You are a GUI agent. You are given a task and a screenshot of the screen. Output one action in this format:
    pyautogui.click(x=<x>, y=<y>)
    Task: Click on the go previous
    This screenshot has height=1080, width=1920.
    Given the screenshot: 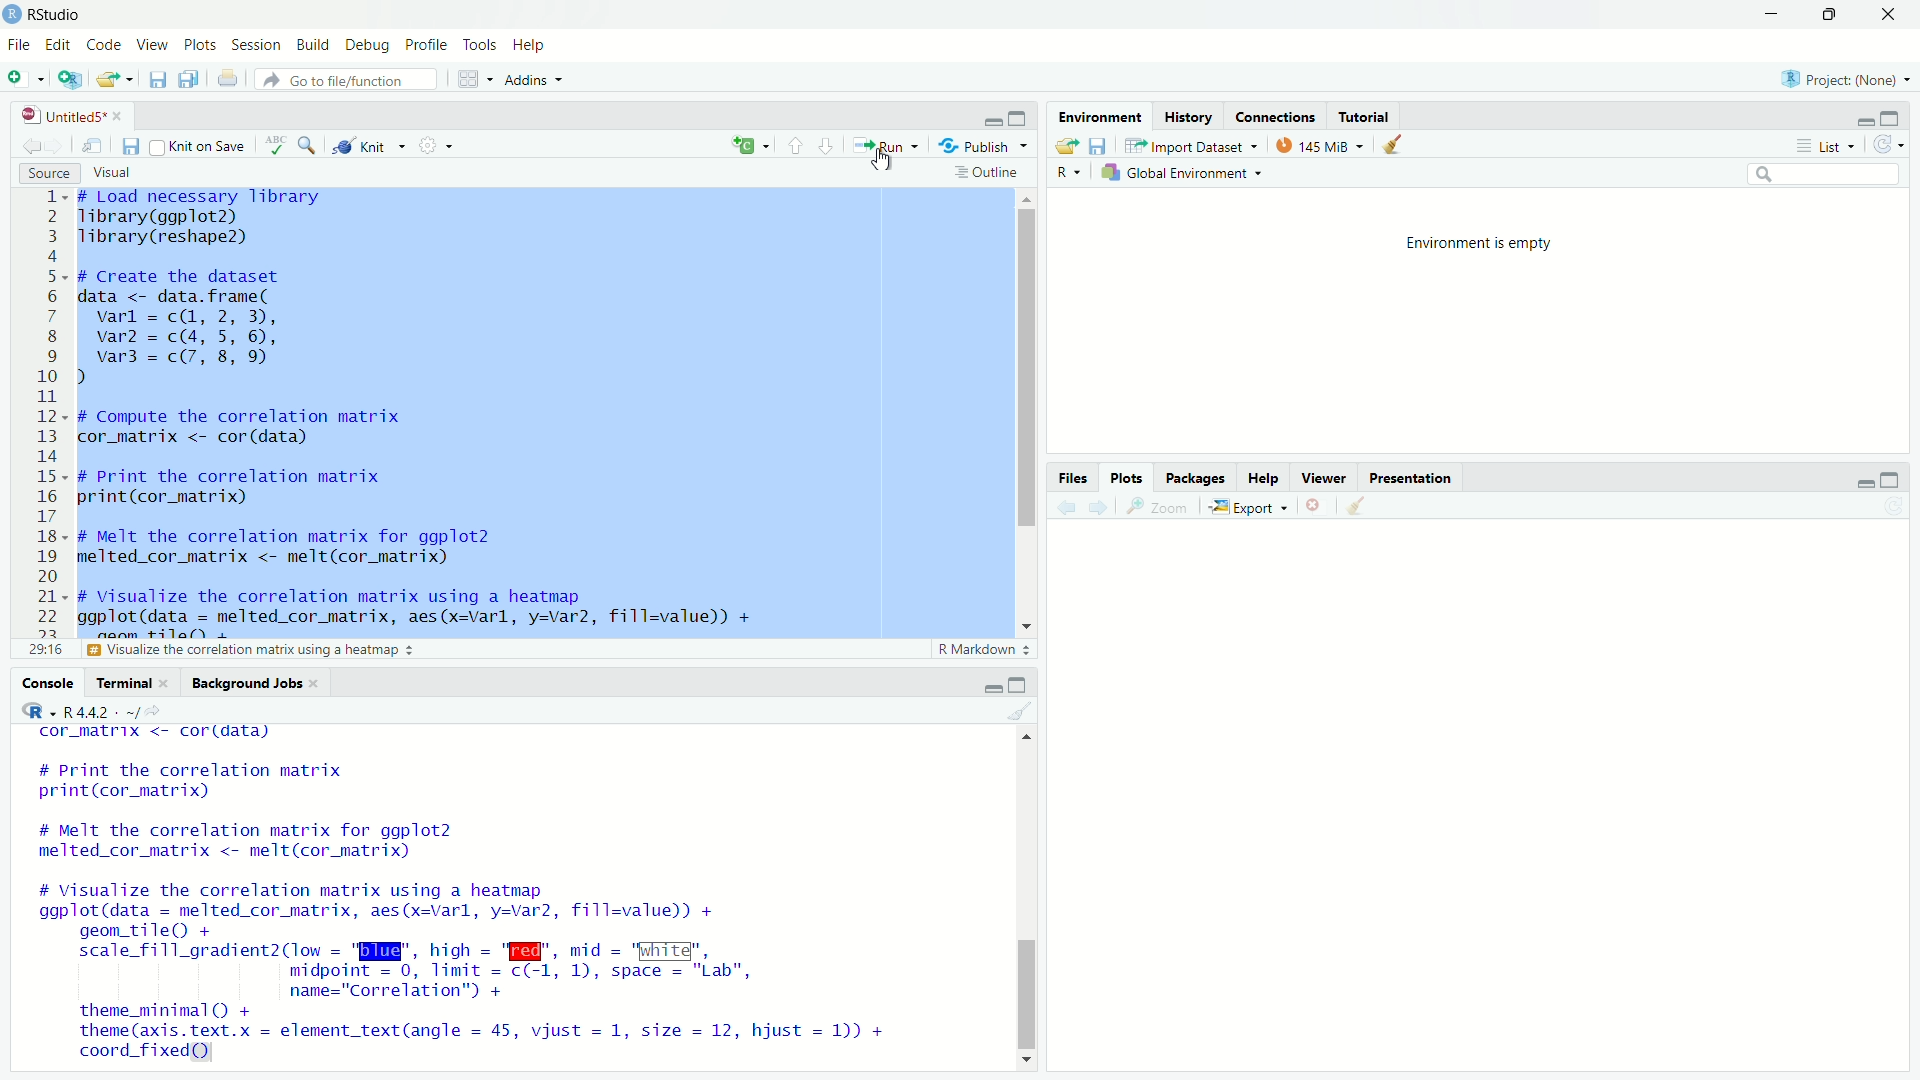 What is the action you would take?
    pyautogui.click(x=31, y=144)
    